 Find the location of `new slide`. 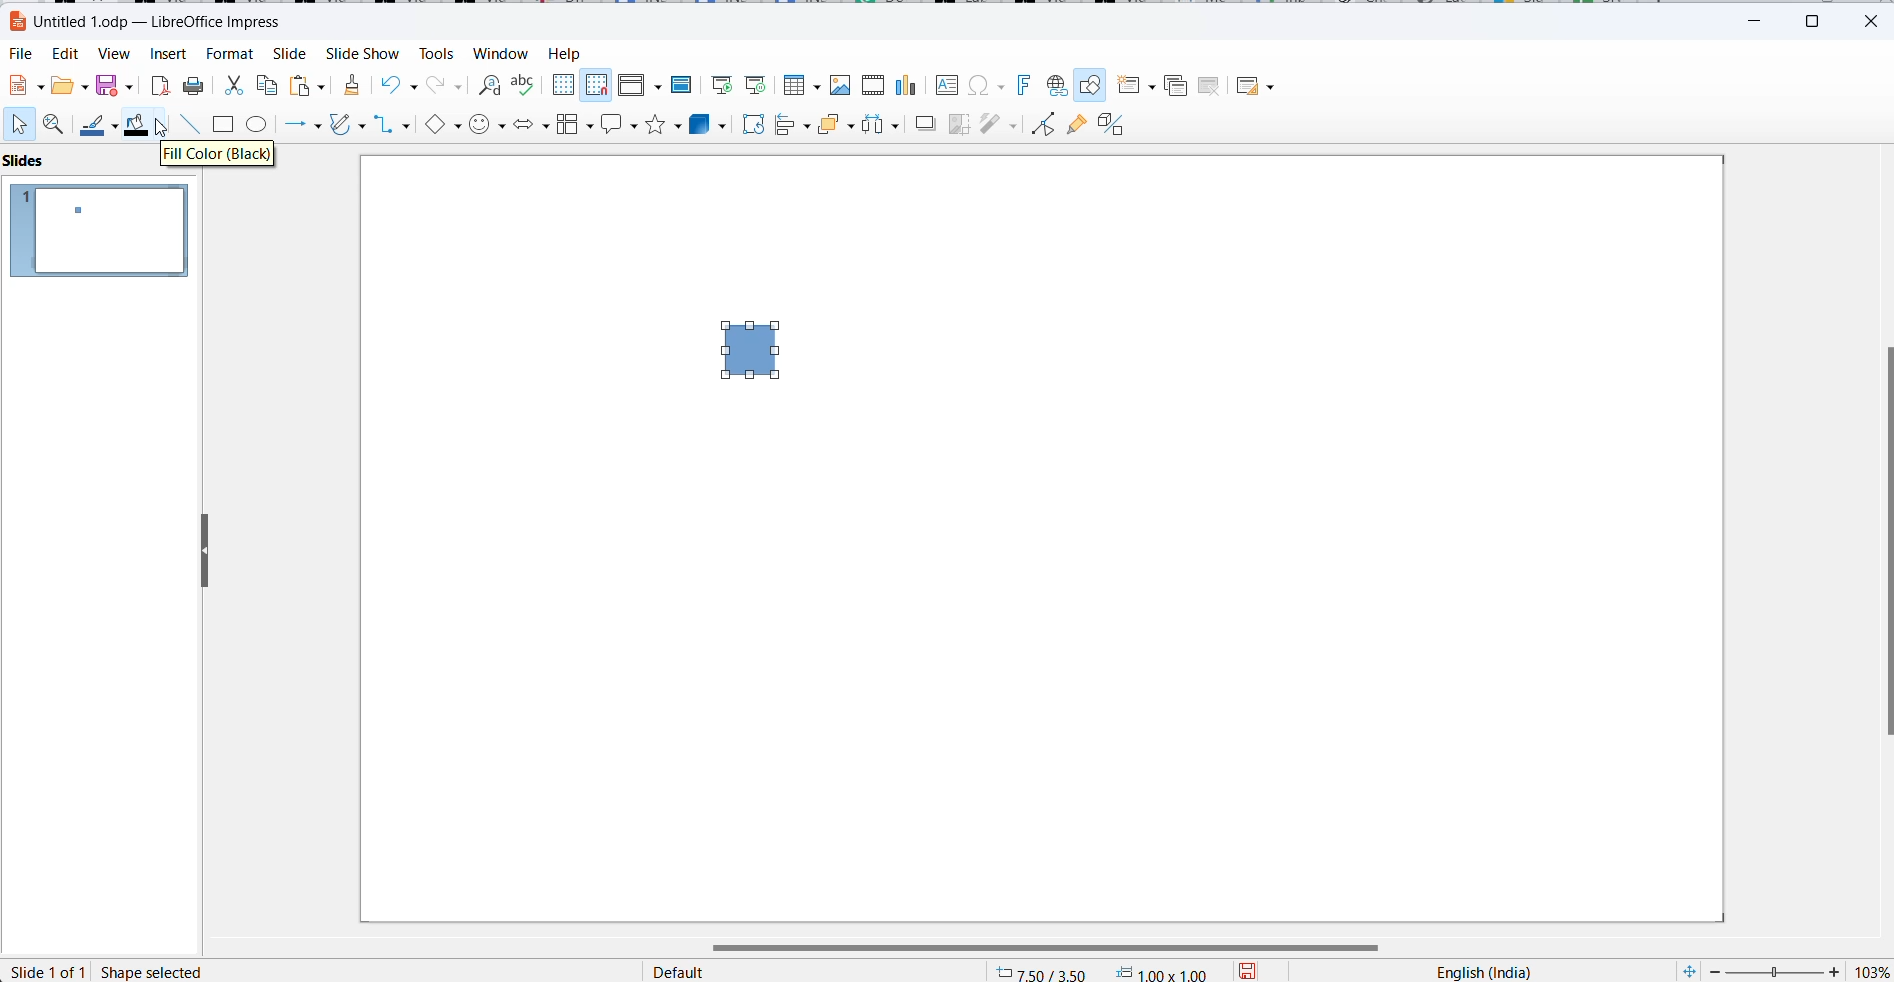

new slide is located at coordinates (1137, 86).